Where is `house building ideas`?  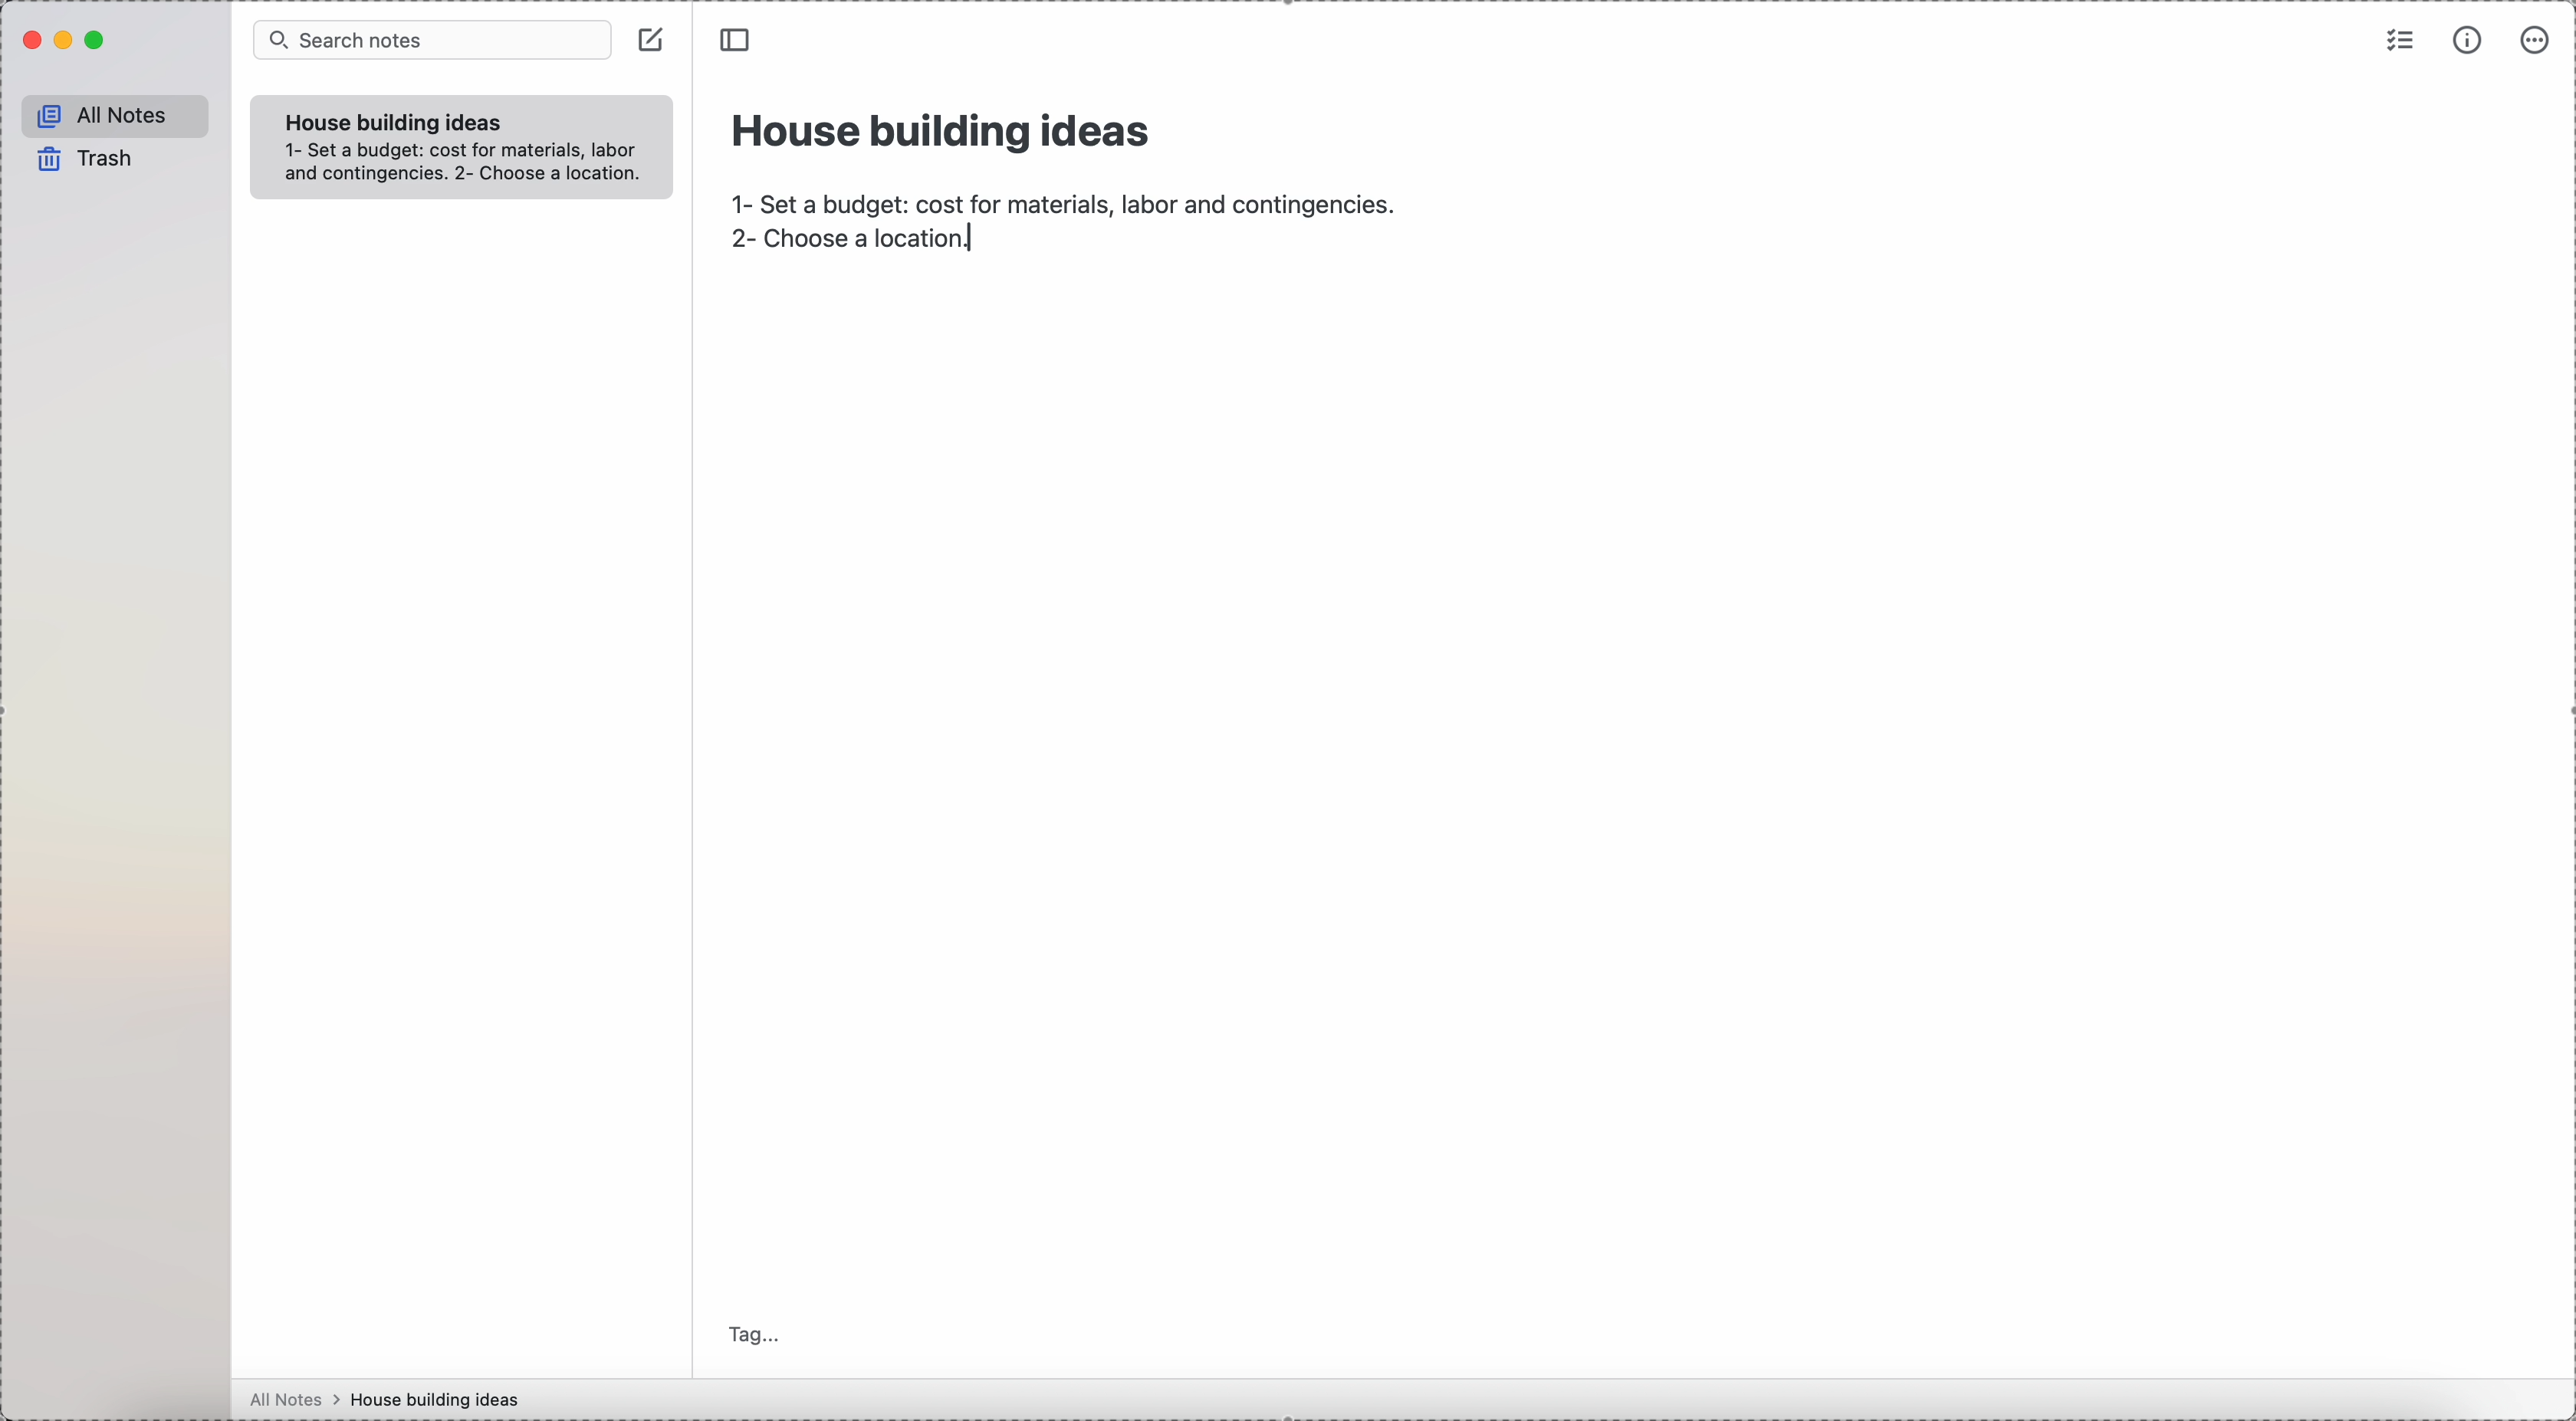
house building ideas is located at coordinates (441, 1399).